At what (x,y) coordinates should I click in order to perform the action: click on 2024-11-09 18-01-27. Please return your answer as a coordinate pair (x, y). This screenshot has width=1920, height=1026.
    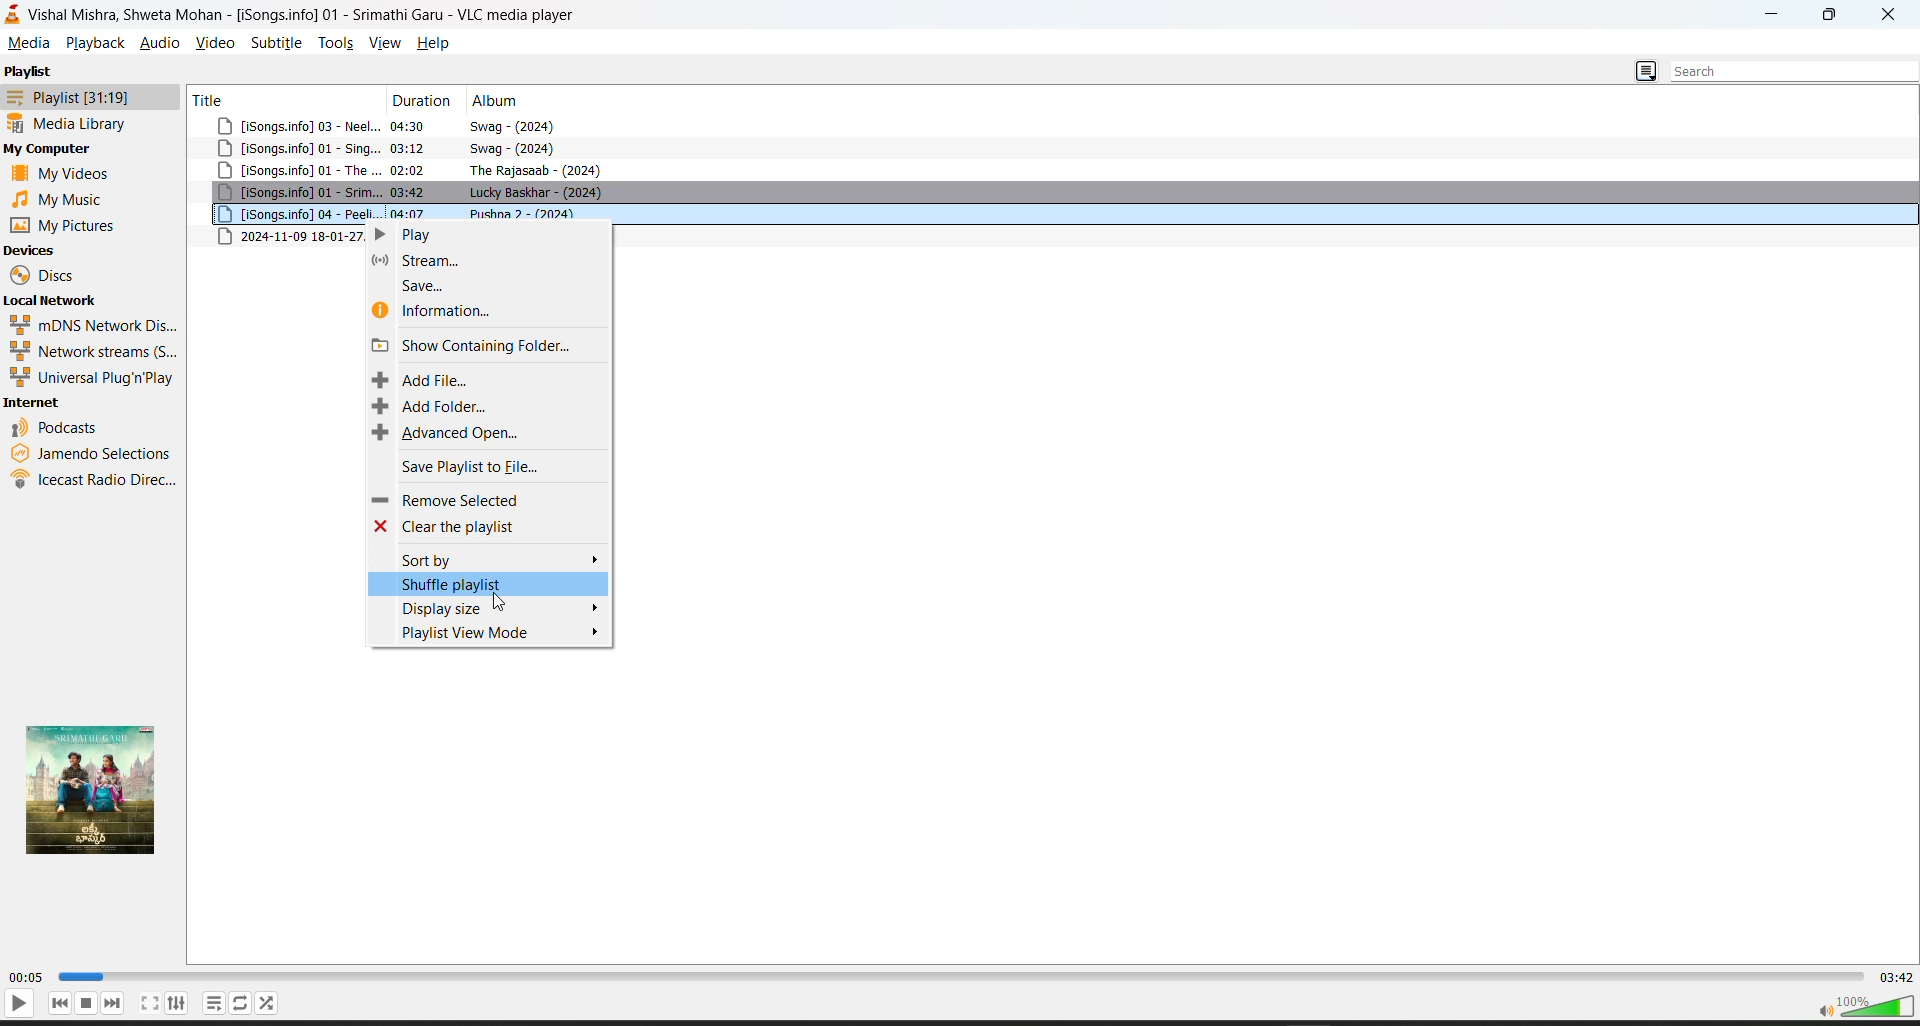
    Looking at the image, I should click on (289, 237).